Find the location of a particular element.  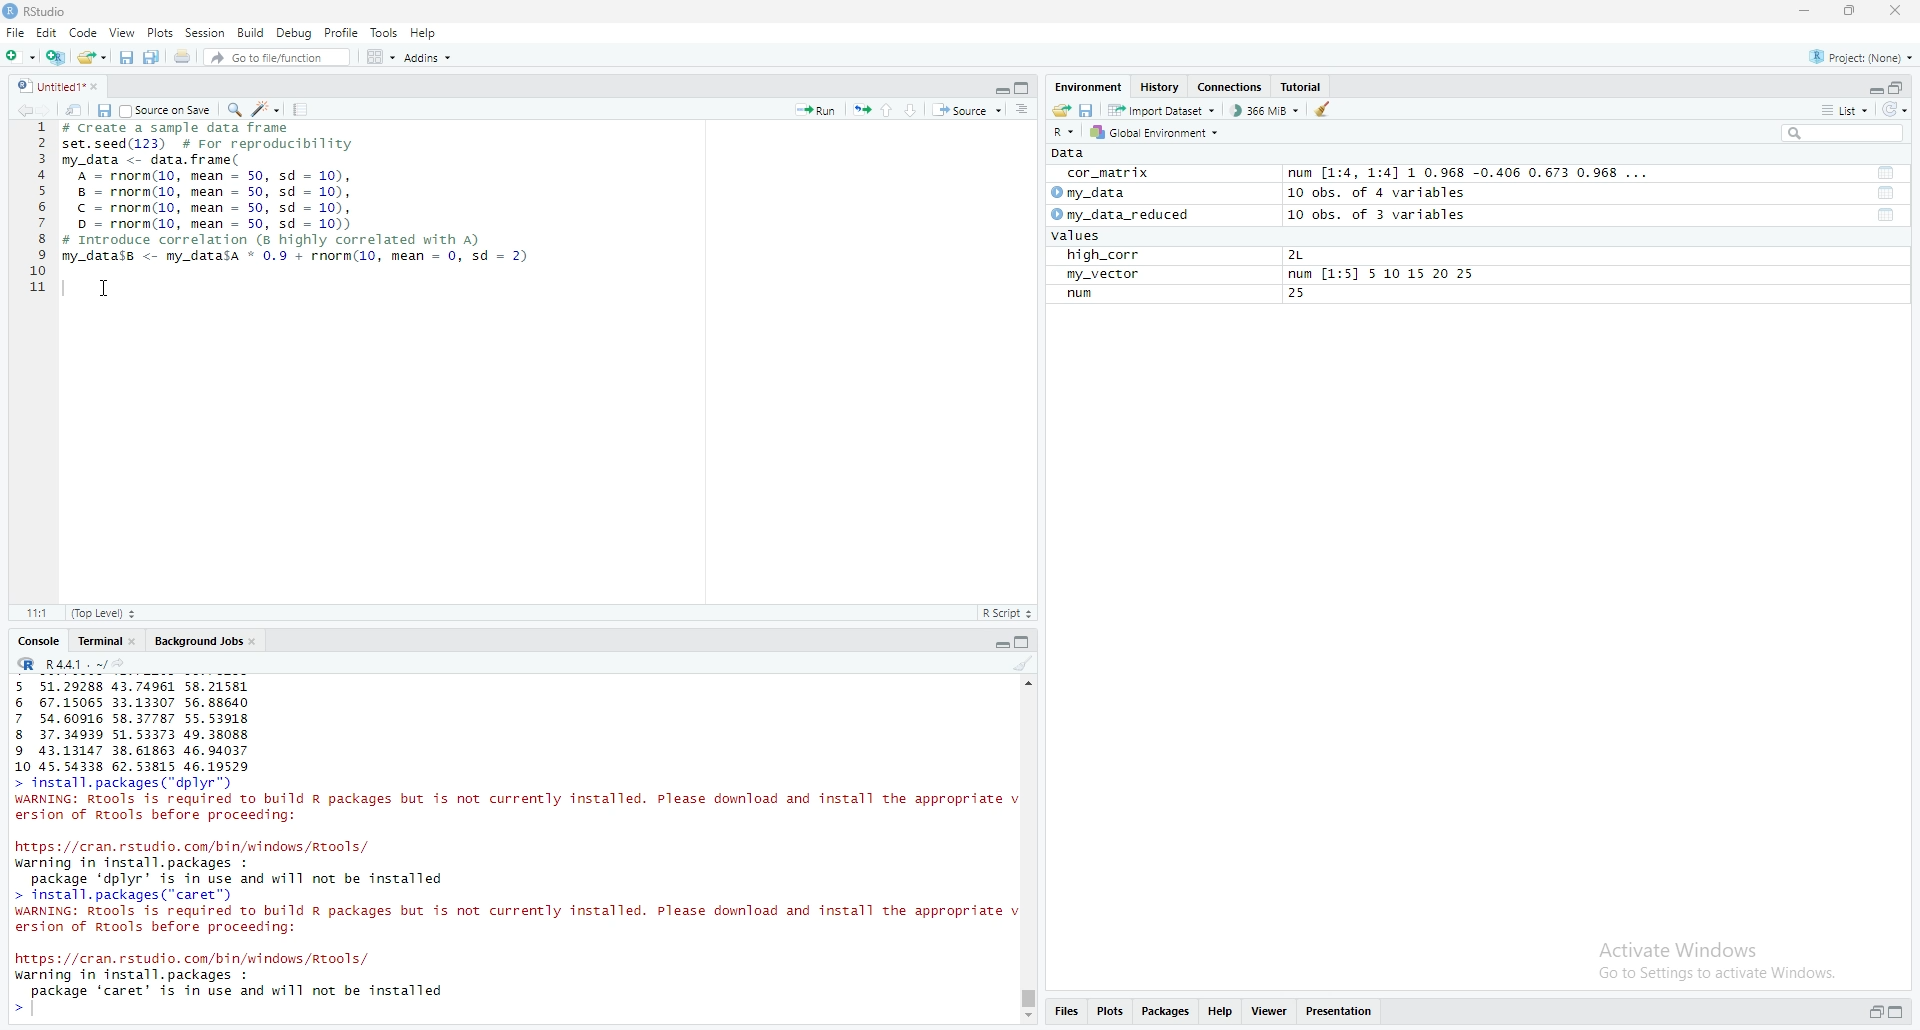

Background Jobs is located at coordinates (200, 642).